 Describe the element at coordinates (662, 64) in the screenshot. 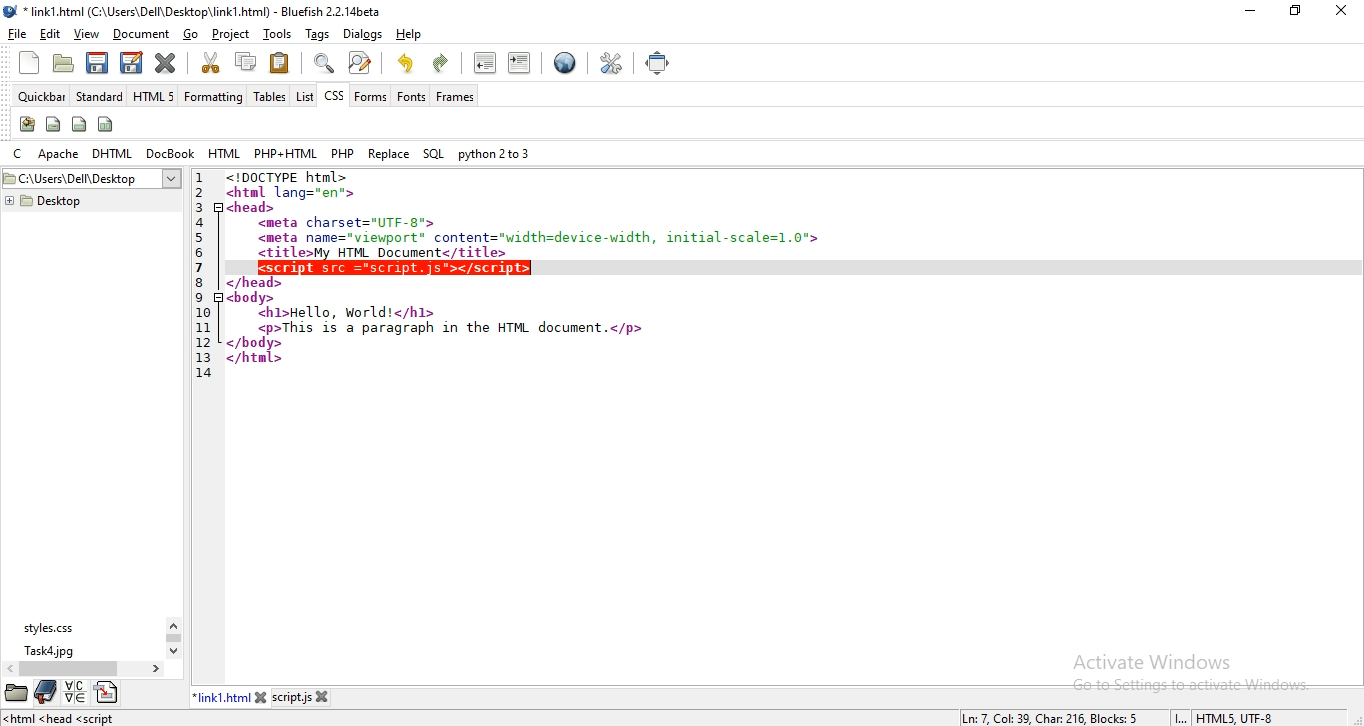

I see `full screen` at that location.